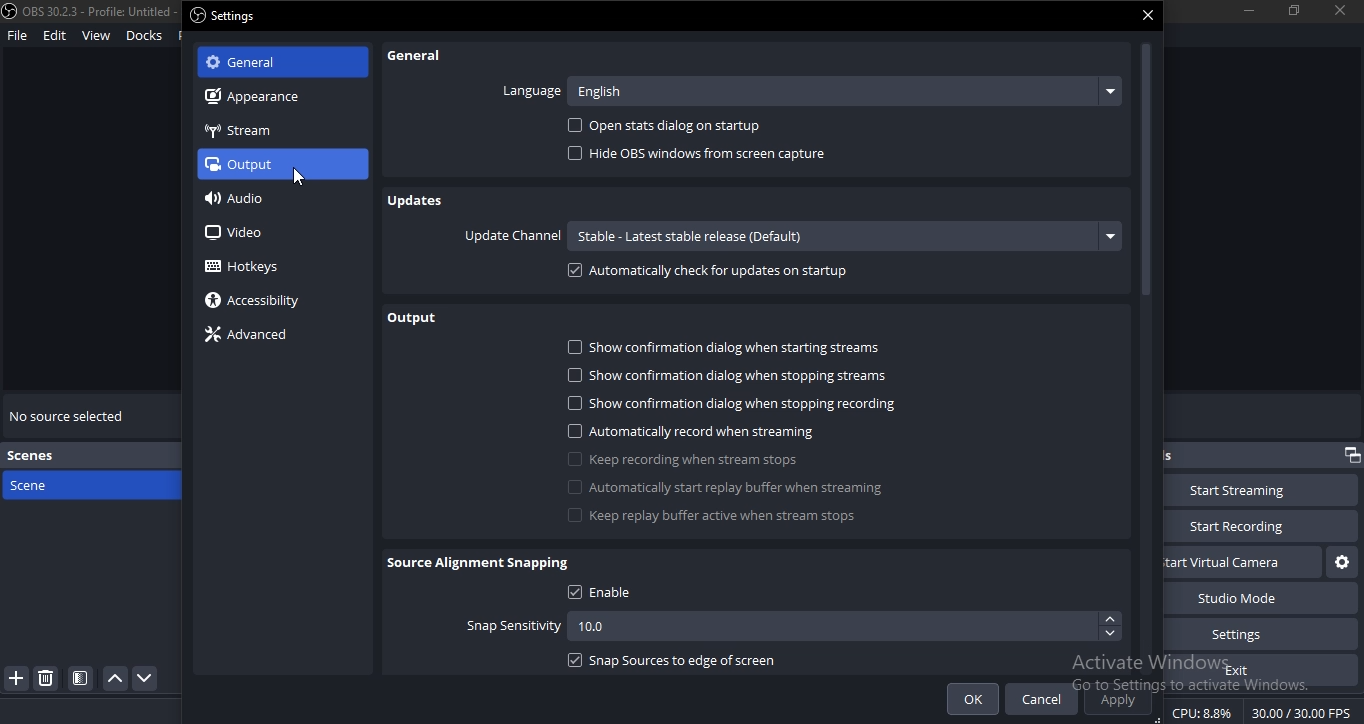 This screenshot has width=1364, height=724. Describe the element at coordinates (1252, 633) in the screenshot. I see `settings` at that location.